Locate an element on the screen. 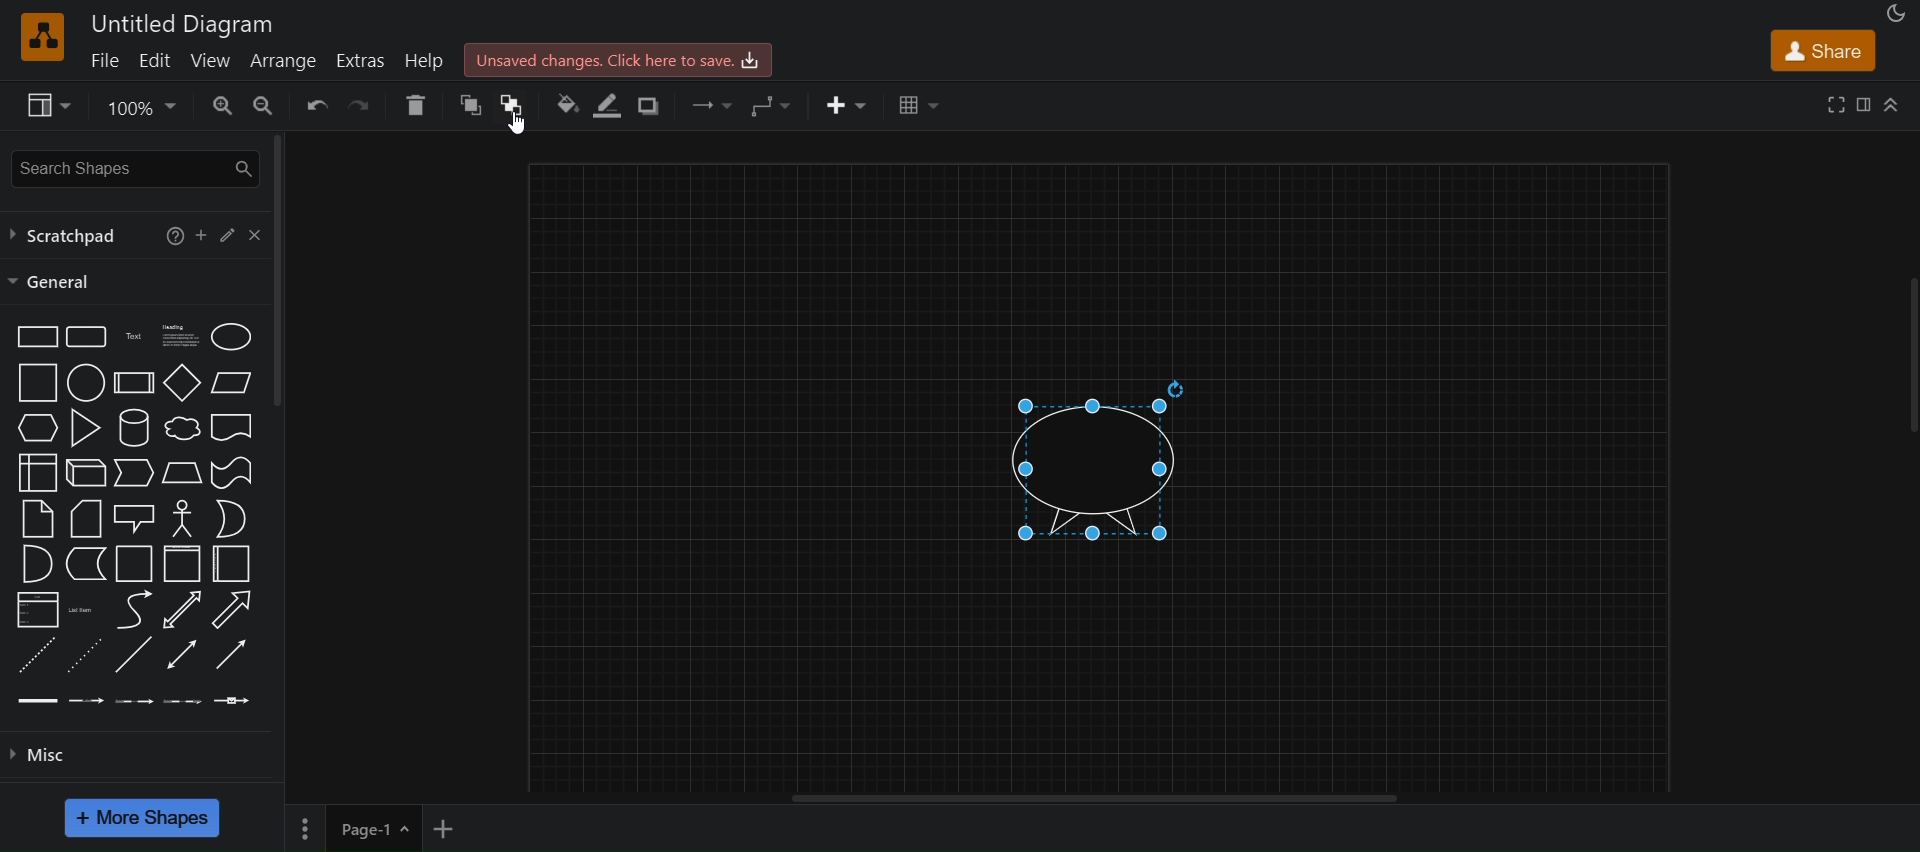  zoom out is located at coordinates (264, 104).